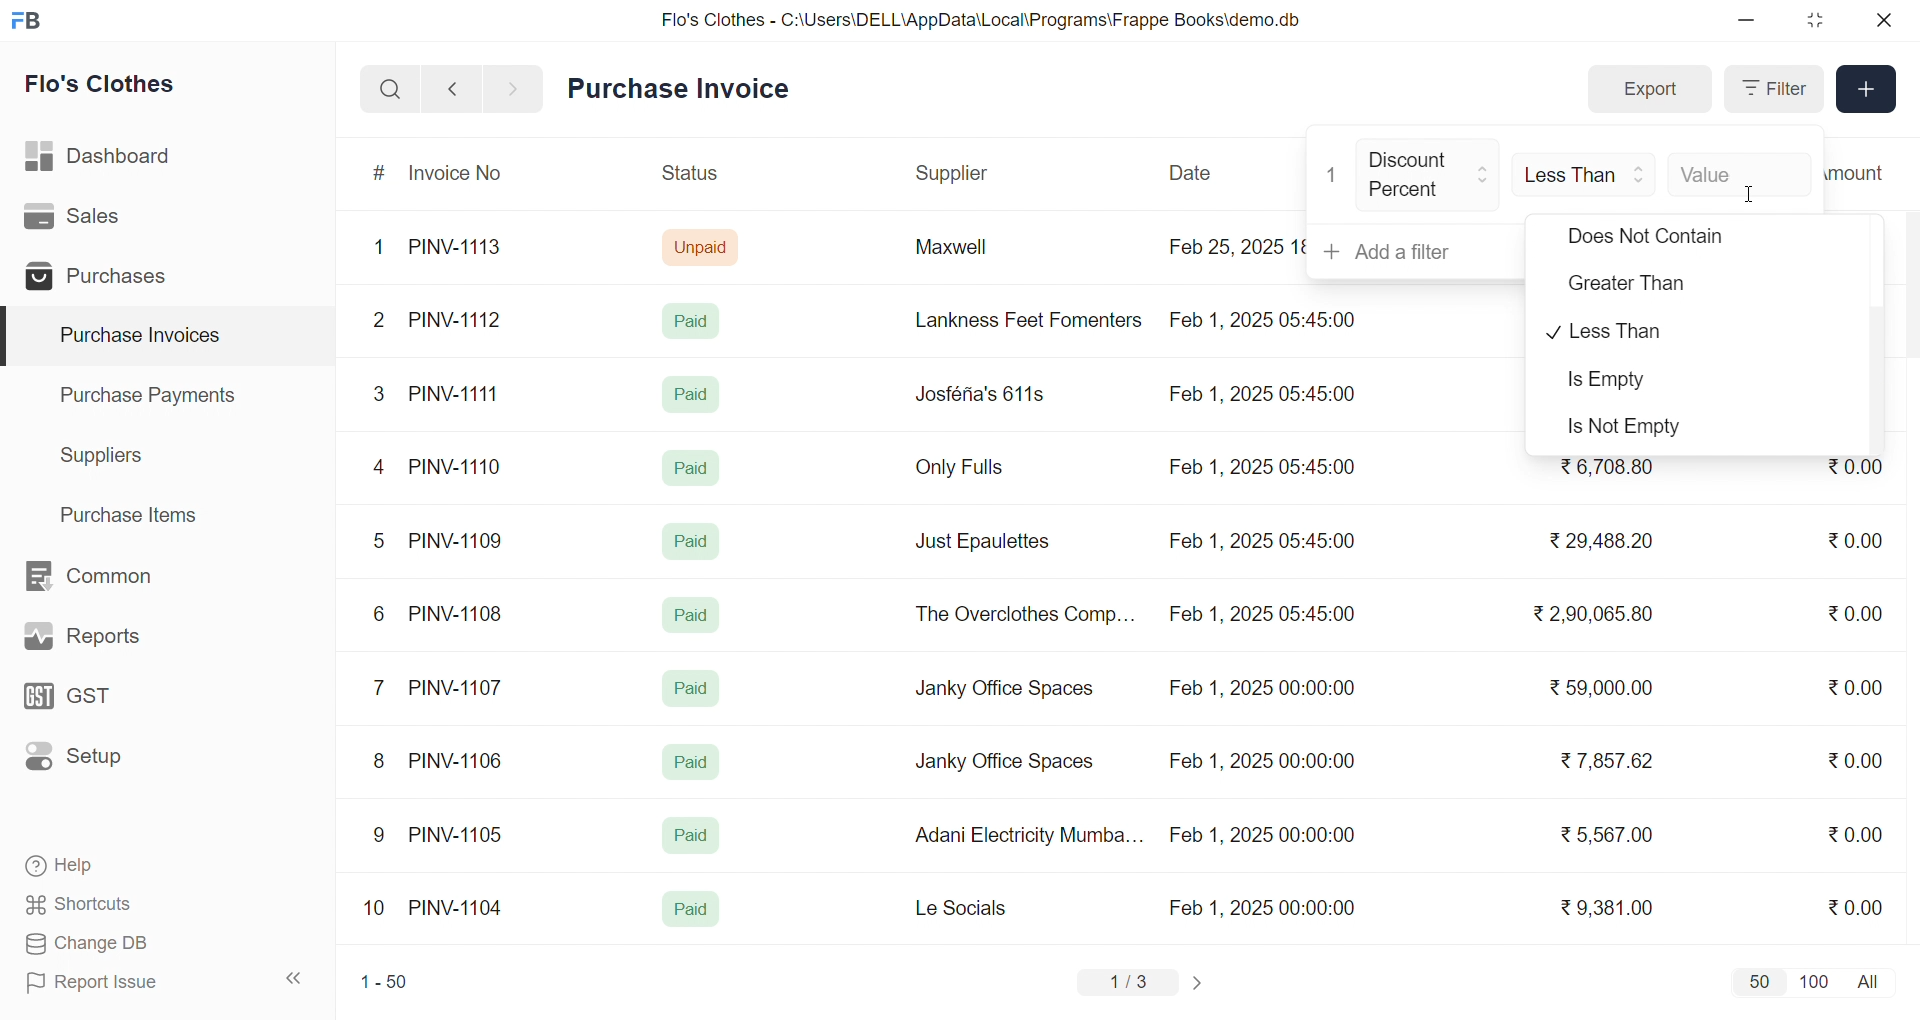 This screenshot has width=1920, height=1020. What do you see at coordinates (695, 538) in the screenshot?
I see `Paid` at bounding box center [695, 538].